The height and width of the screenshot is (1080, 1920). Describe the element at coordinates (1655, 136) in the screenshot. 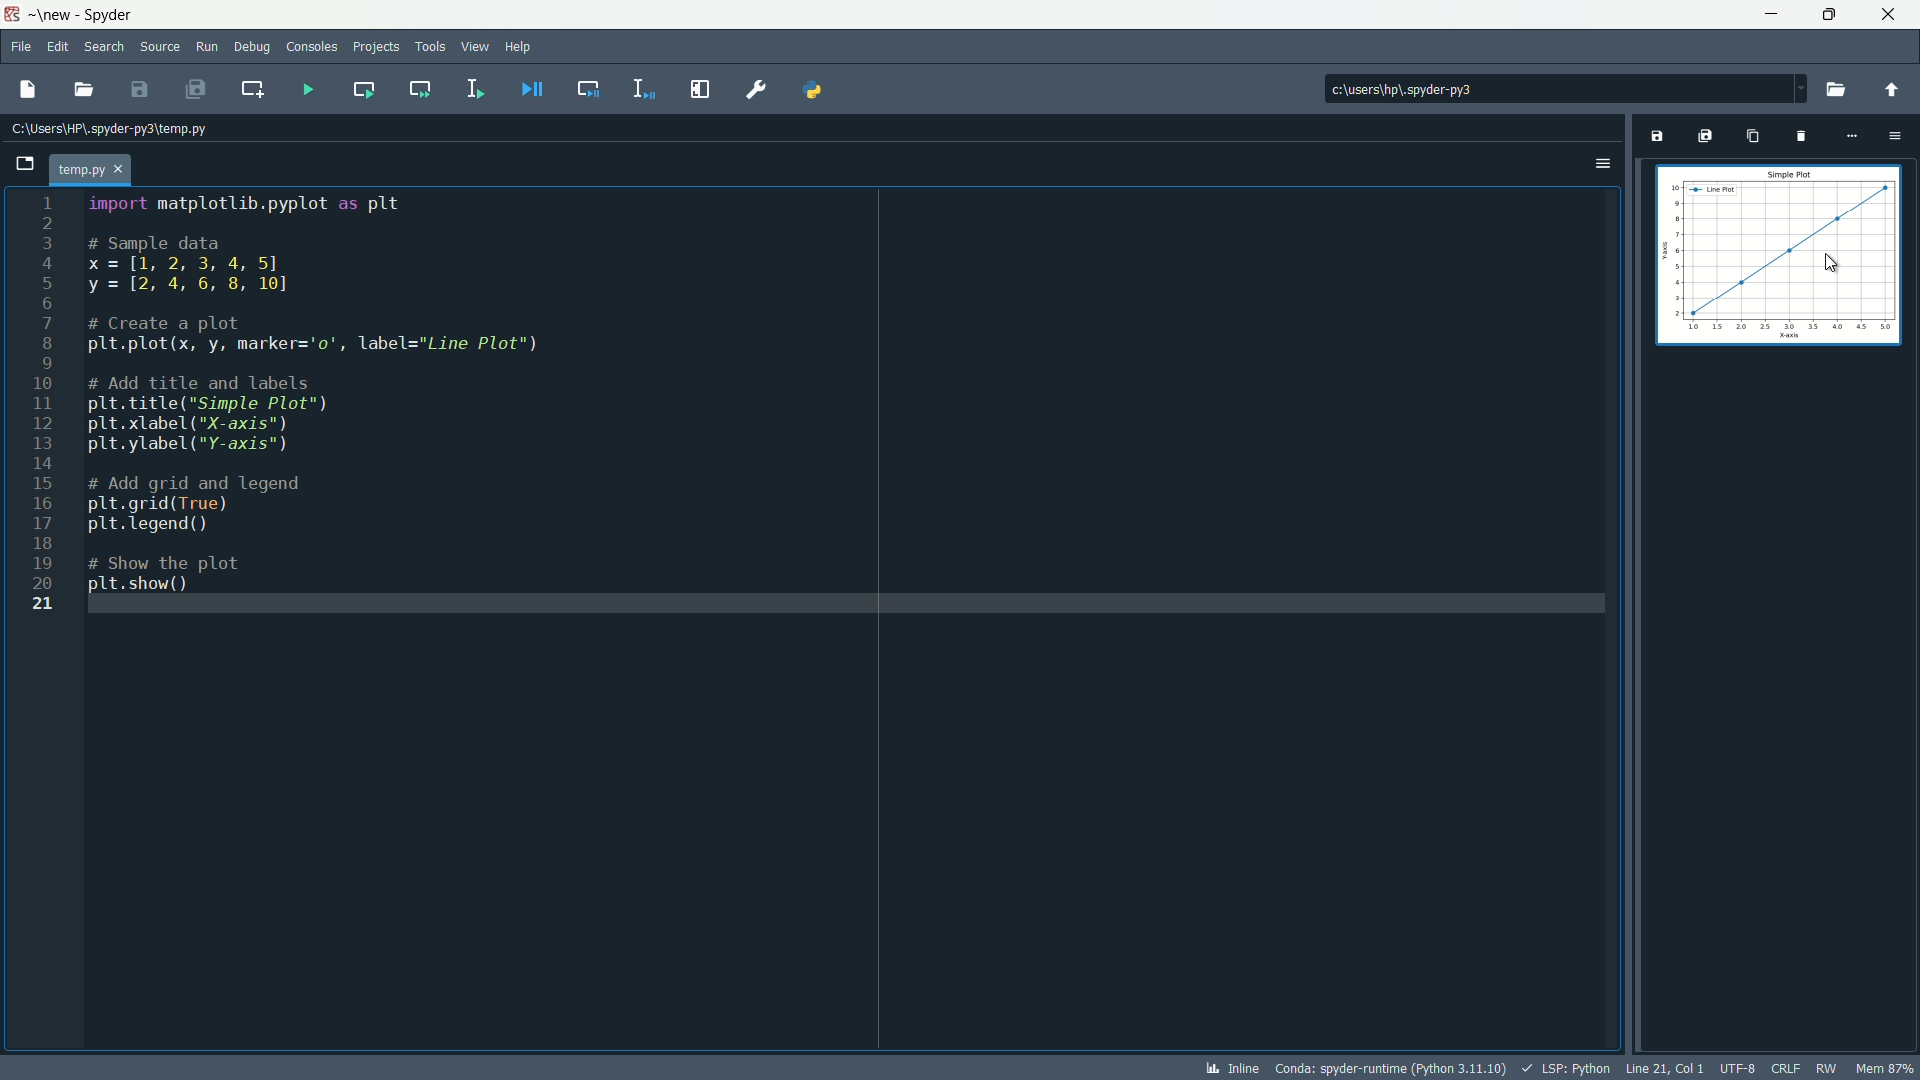

I see `save plot as` at that location.